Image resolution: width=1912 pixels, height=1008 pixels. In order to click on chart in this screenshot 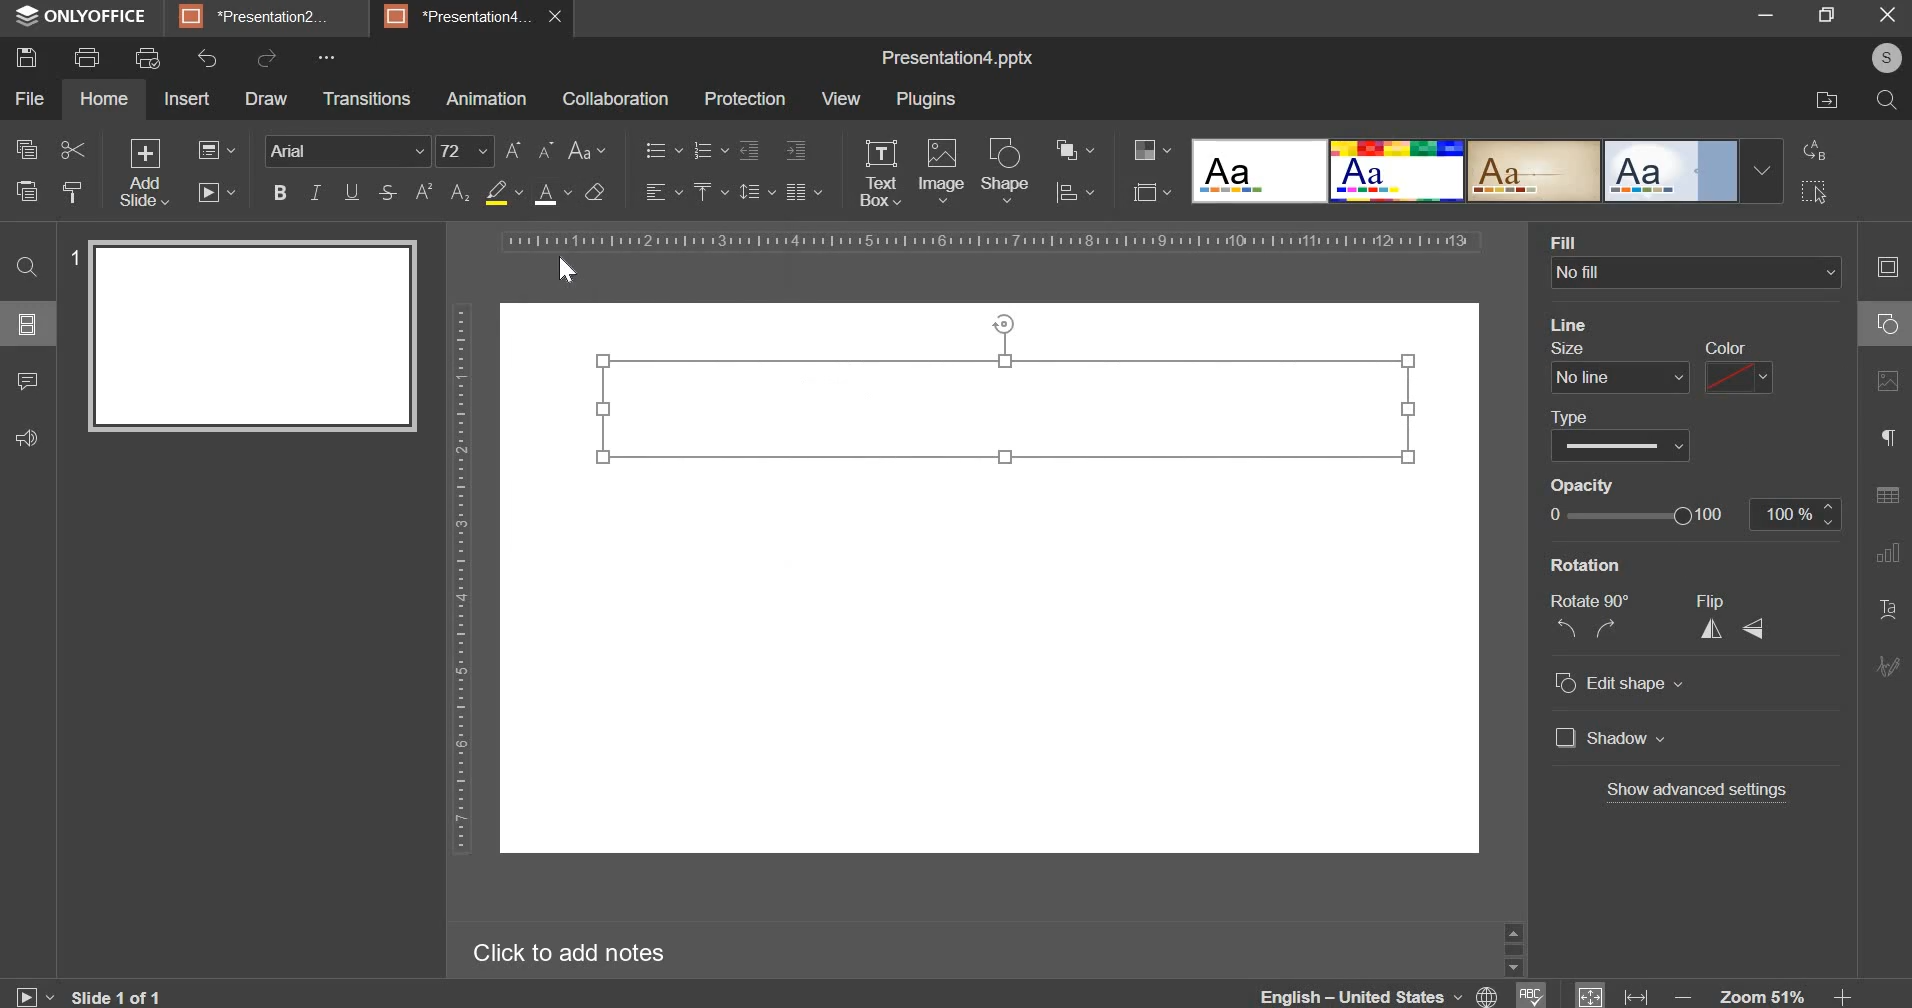, I will do `click(1883, 561)`.